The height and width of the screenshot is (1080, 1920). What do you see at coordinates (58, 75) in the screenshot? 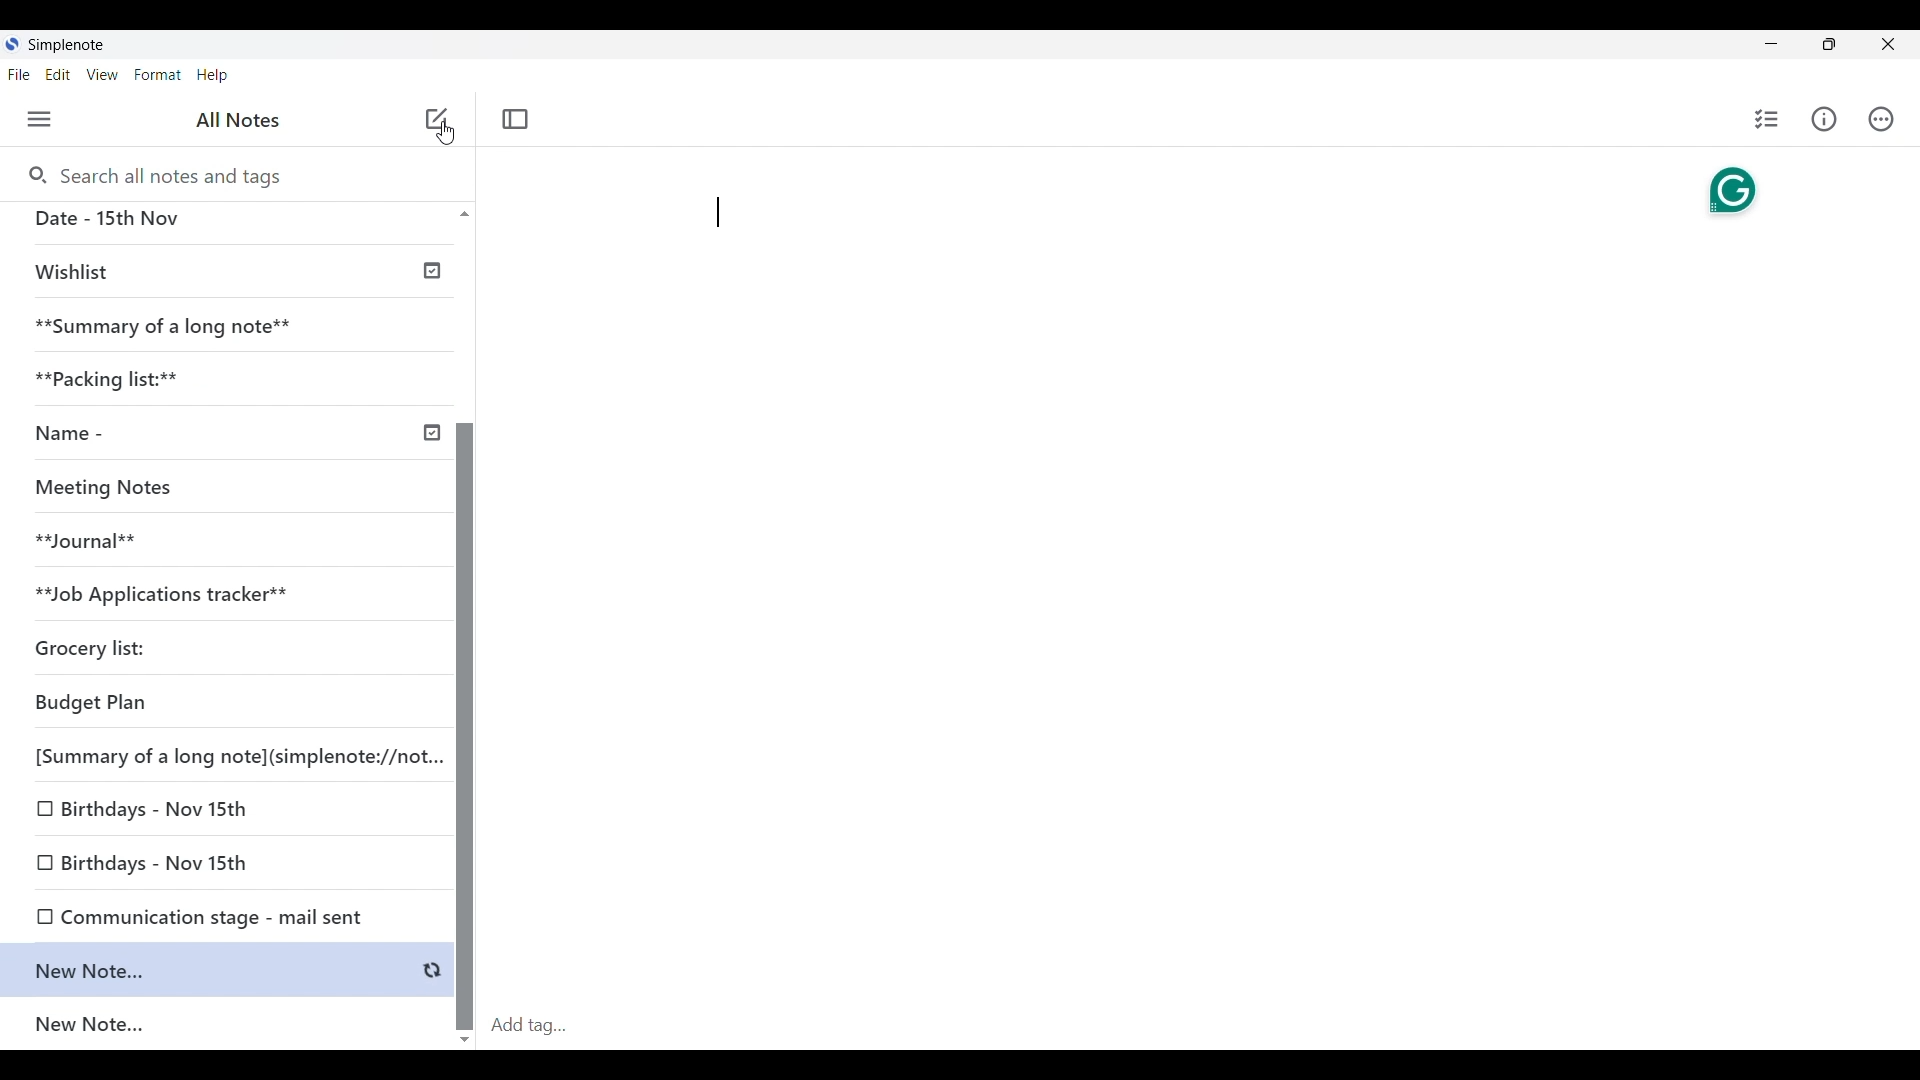
I see `Edit` at bounding box center [58, 75].